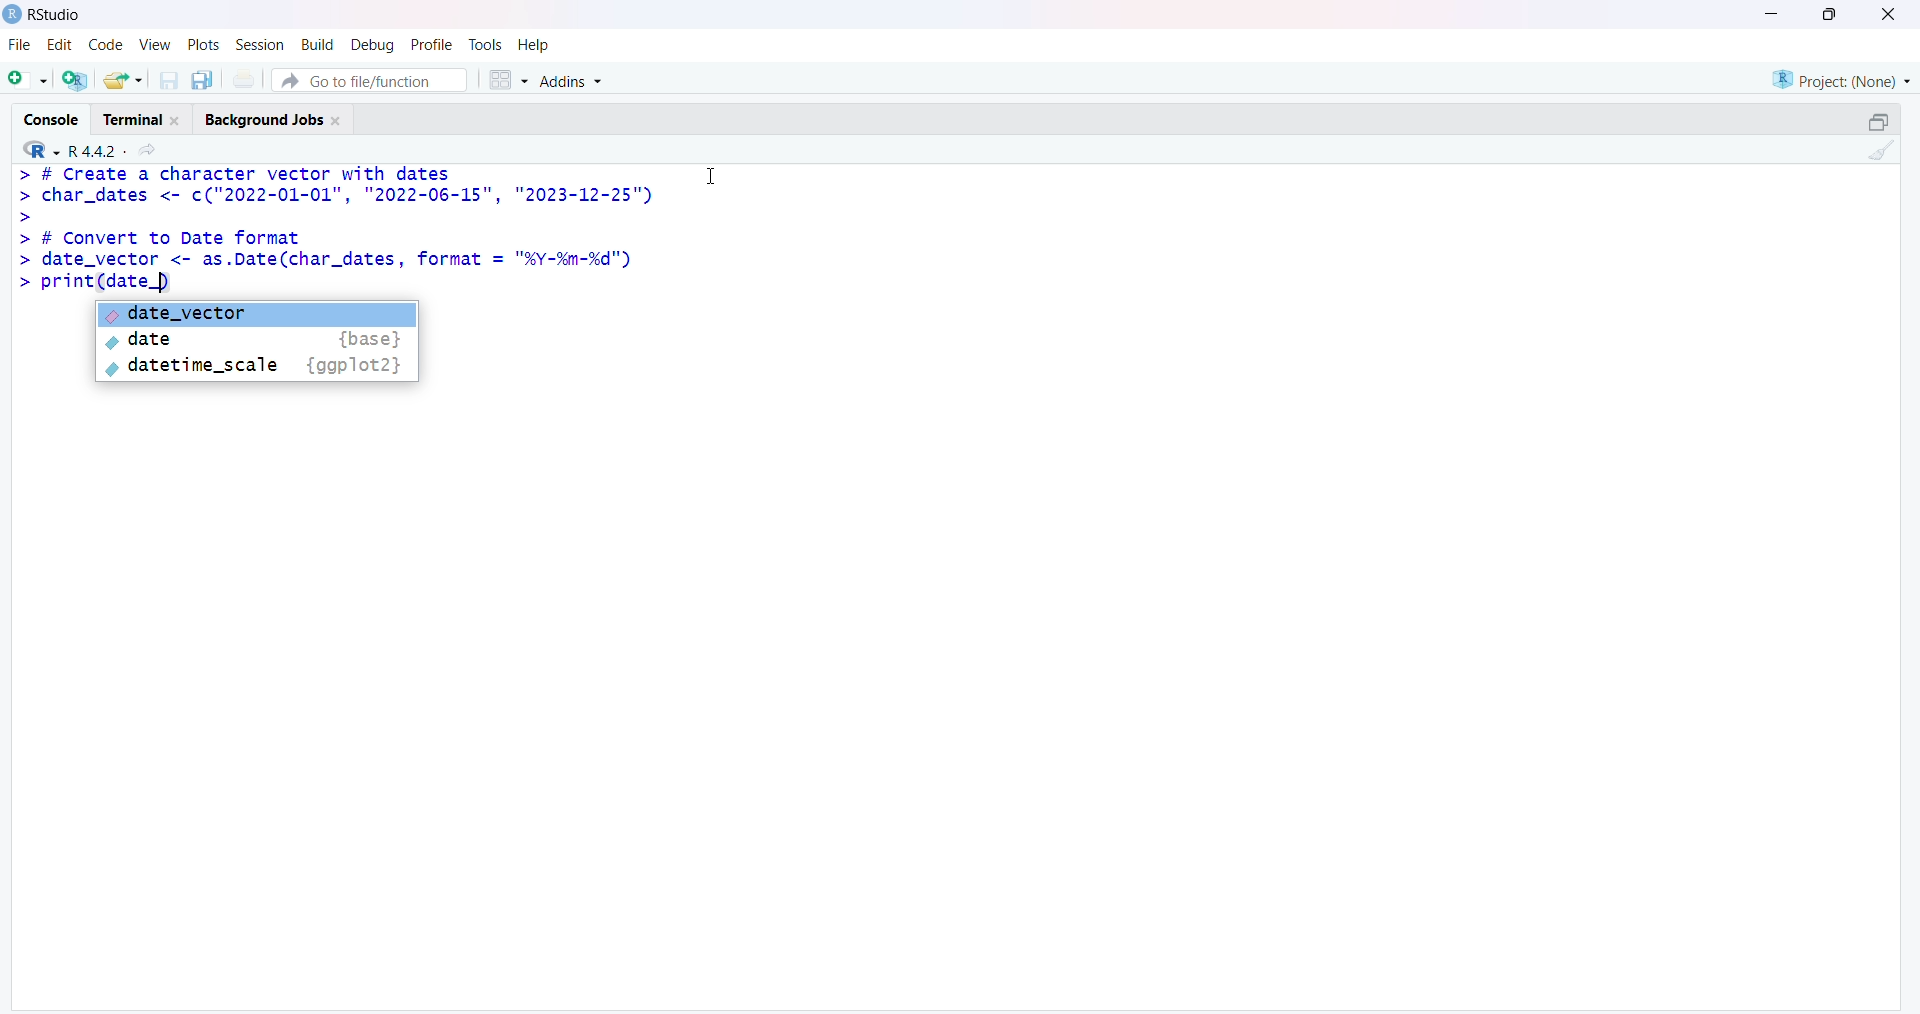  Describe the element at coordinates (130, 80) in the screenshot. I see `Open an existing file (Ctrl + O)` at that location.